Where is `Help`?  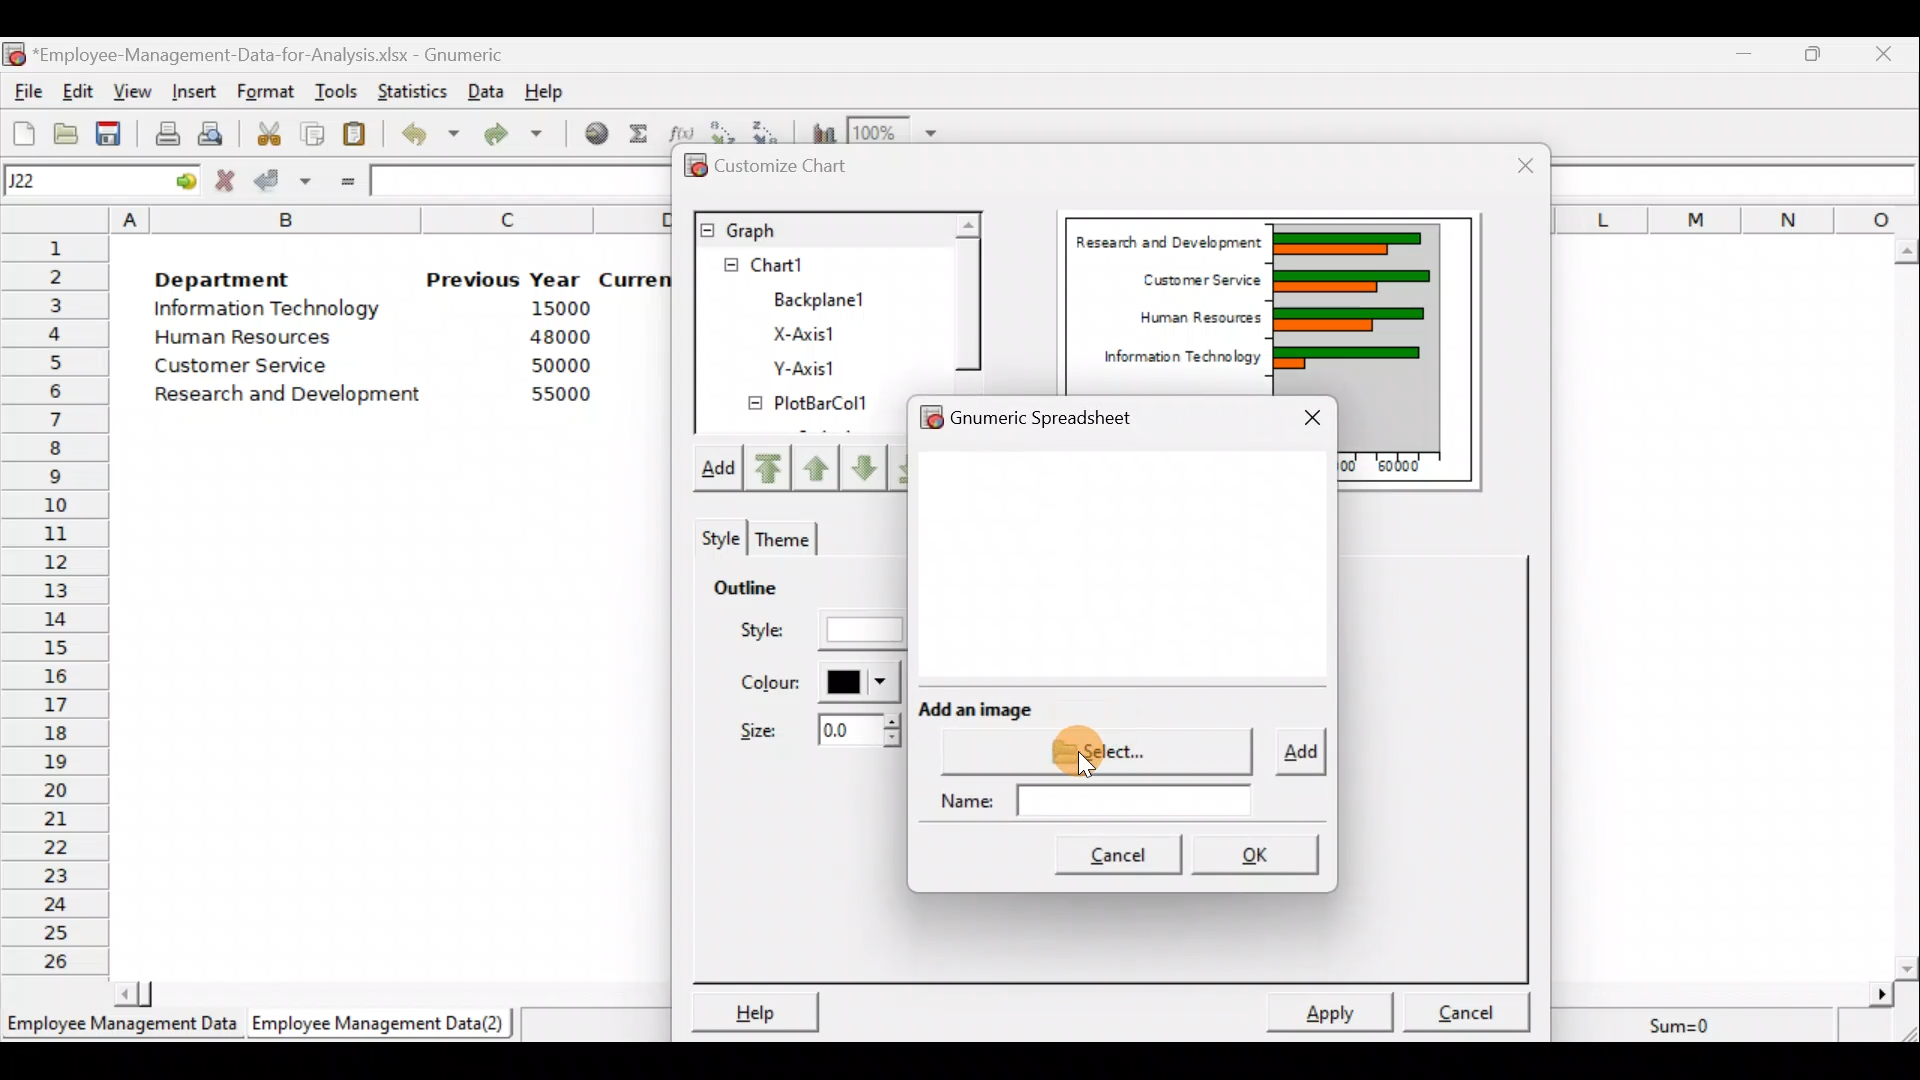
Help is located at coordinates (545, 87).